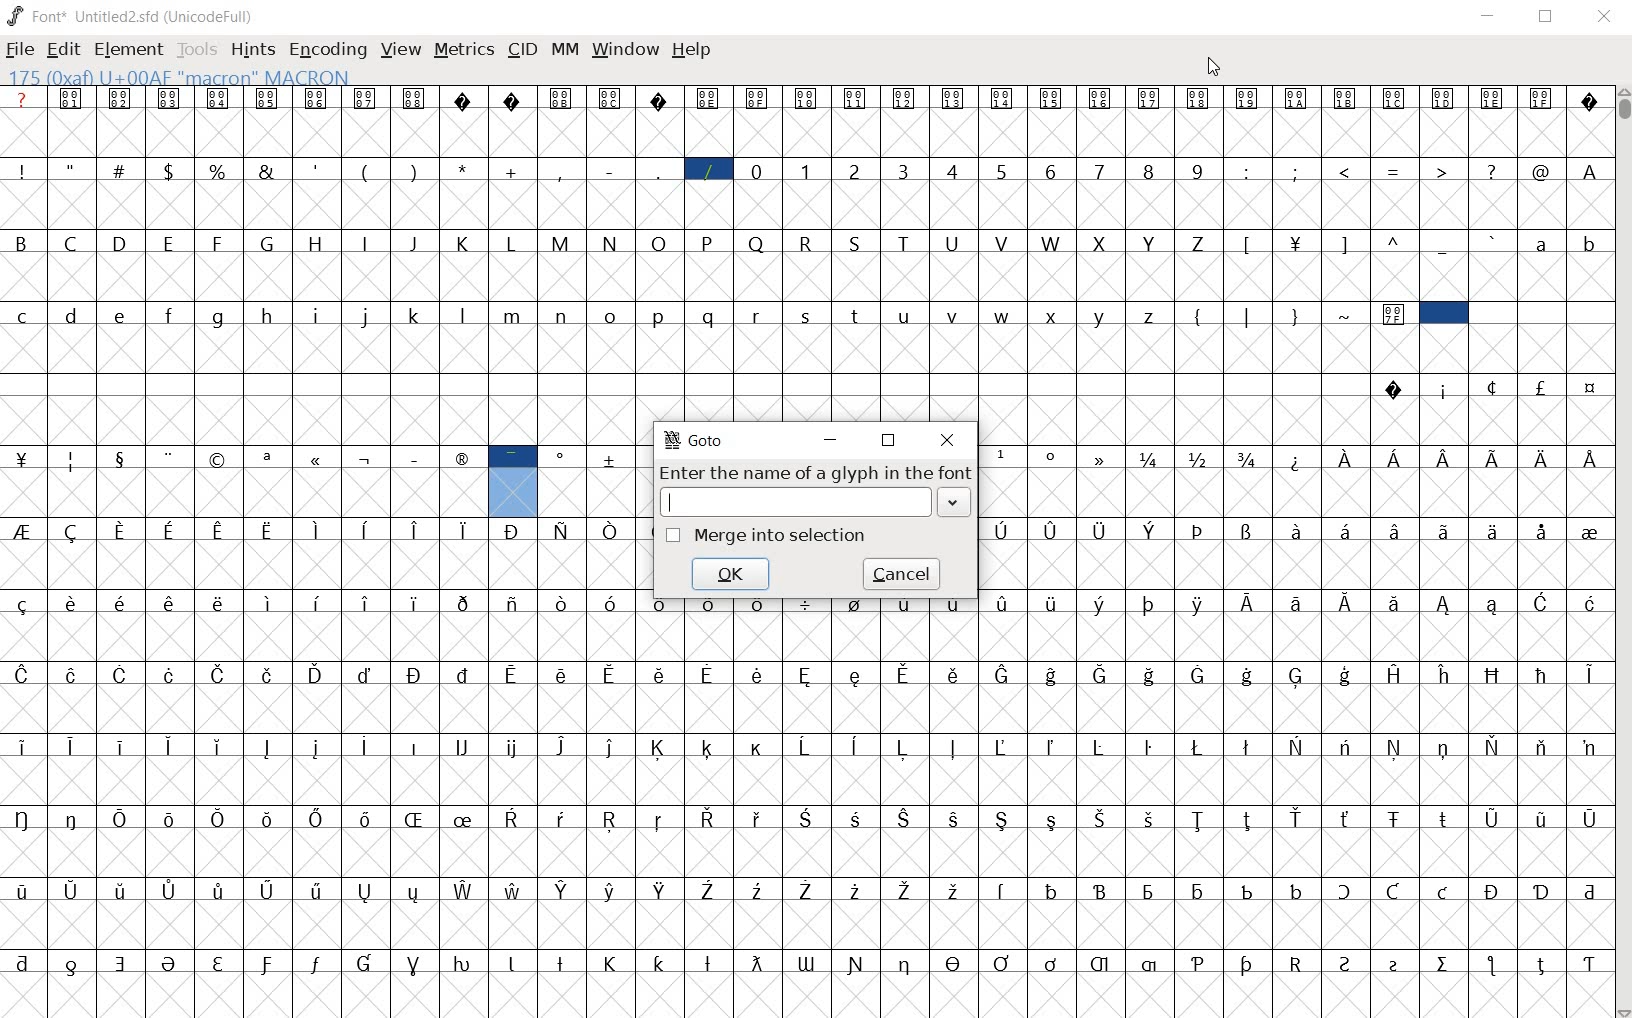  I want to click on special characters, so click(320, 554).